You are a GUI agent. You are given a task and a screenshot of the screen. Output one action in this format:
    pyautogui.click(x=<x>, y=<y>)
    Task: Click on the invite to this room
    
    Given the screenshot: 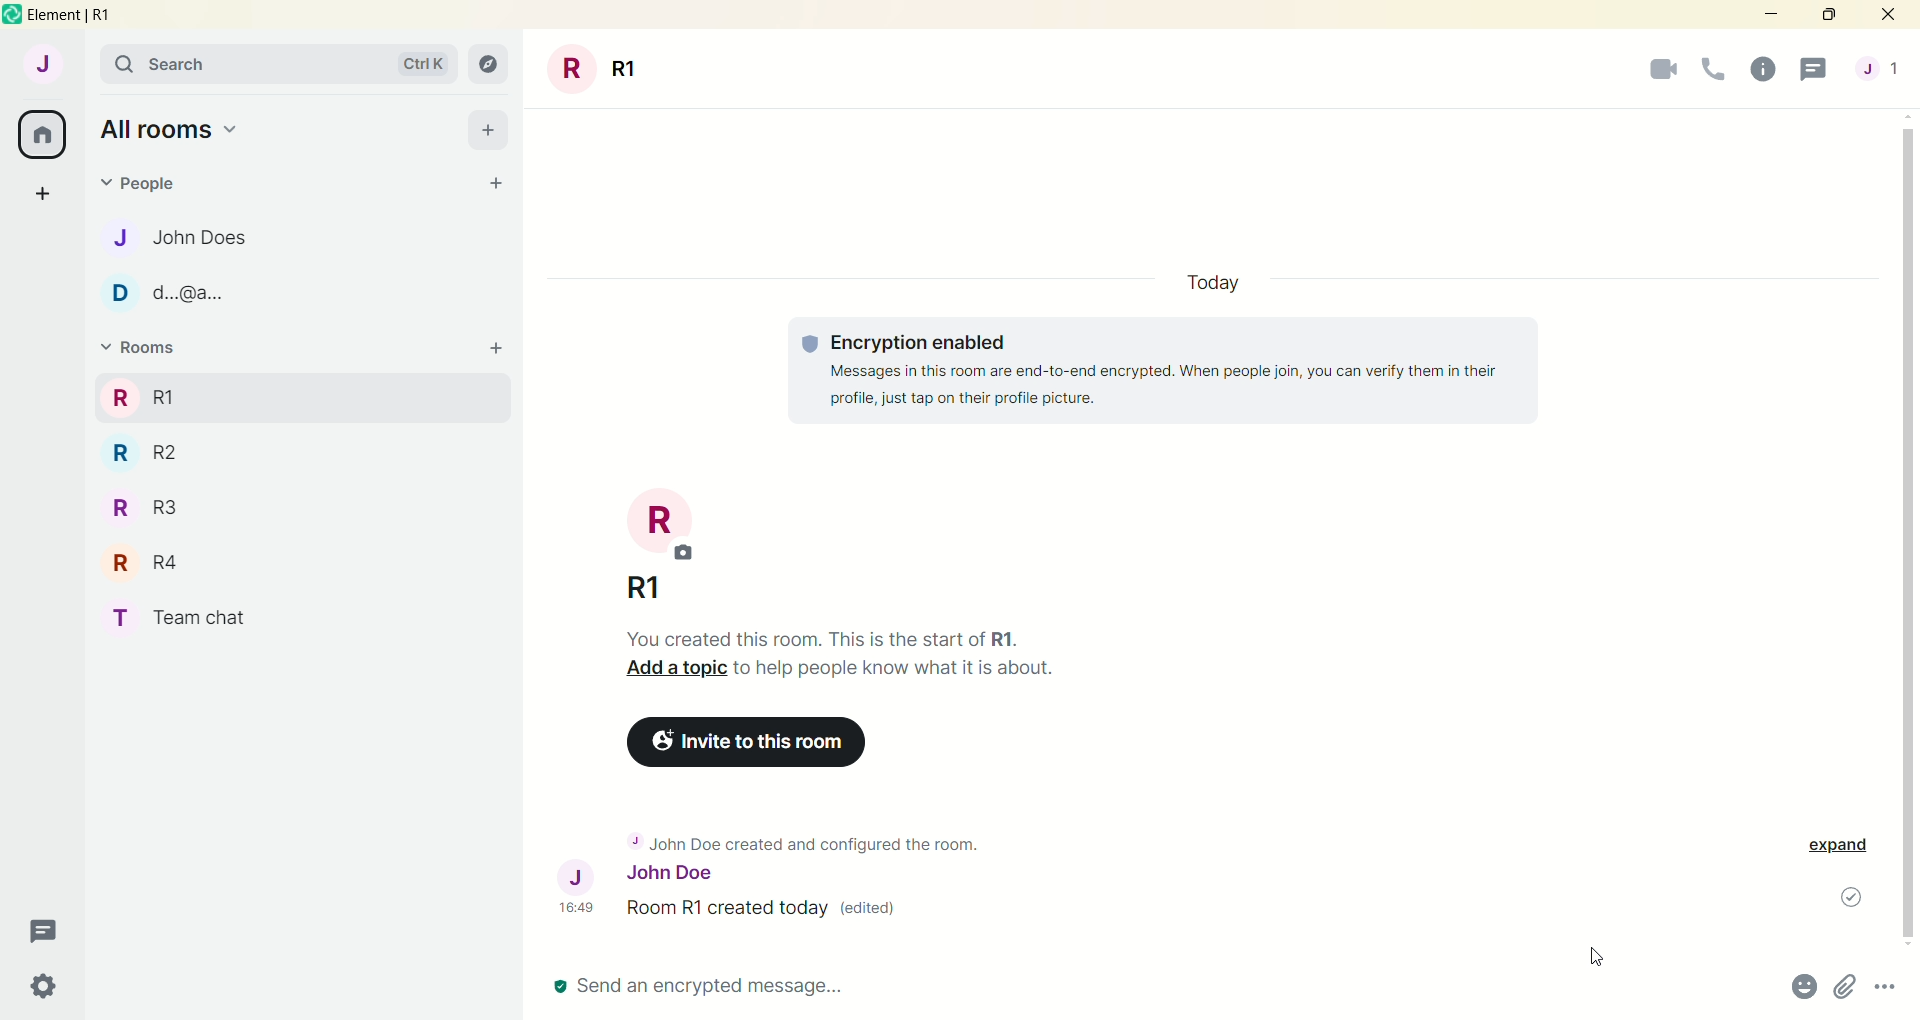 What is the action you would take?
    pyautogui.click(x=751, y=743)
    